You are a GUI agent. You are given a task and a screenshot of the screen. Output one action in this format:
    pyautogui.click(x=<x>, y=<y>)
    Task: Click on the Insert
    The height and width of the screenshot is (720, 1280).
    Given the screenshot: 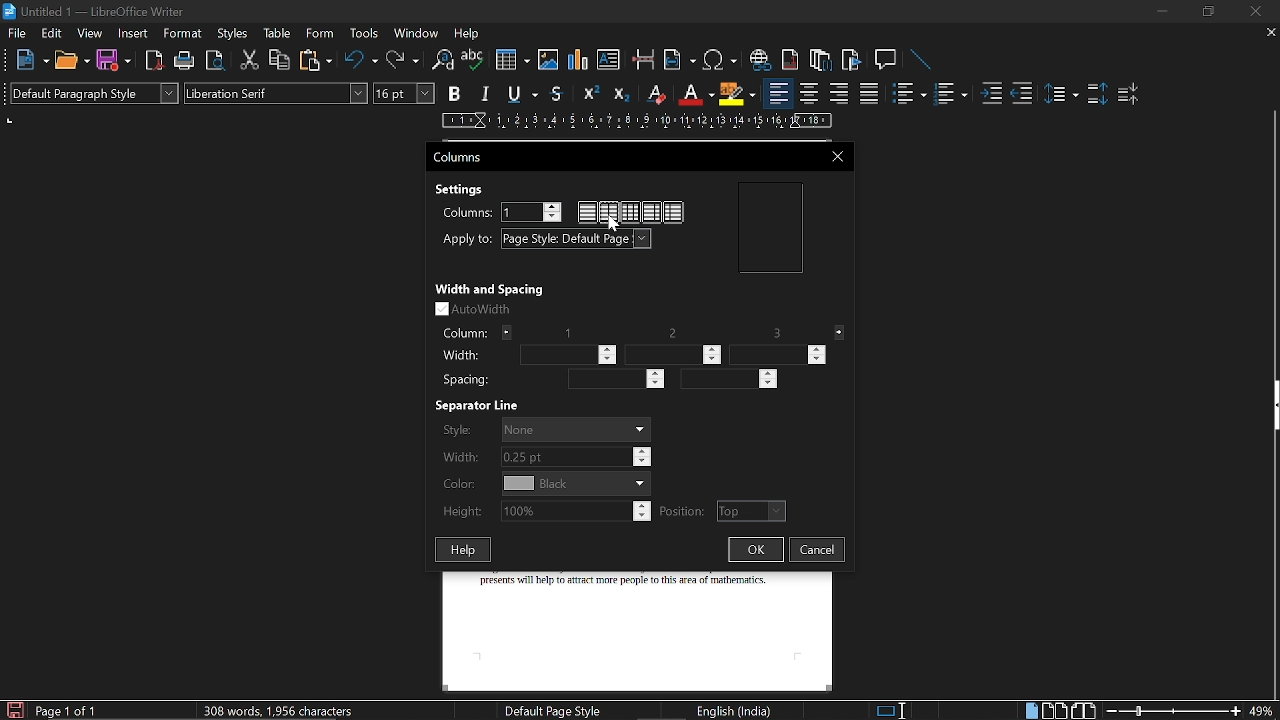 What is the action you would take?
    pyautogui.click(x=134, y=34)
    